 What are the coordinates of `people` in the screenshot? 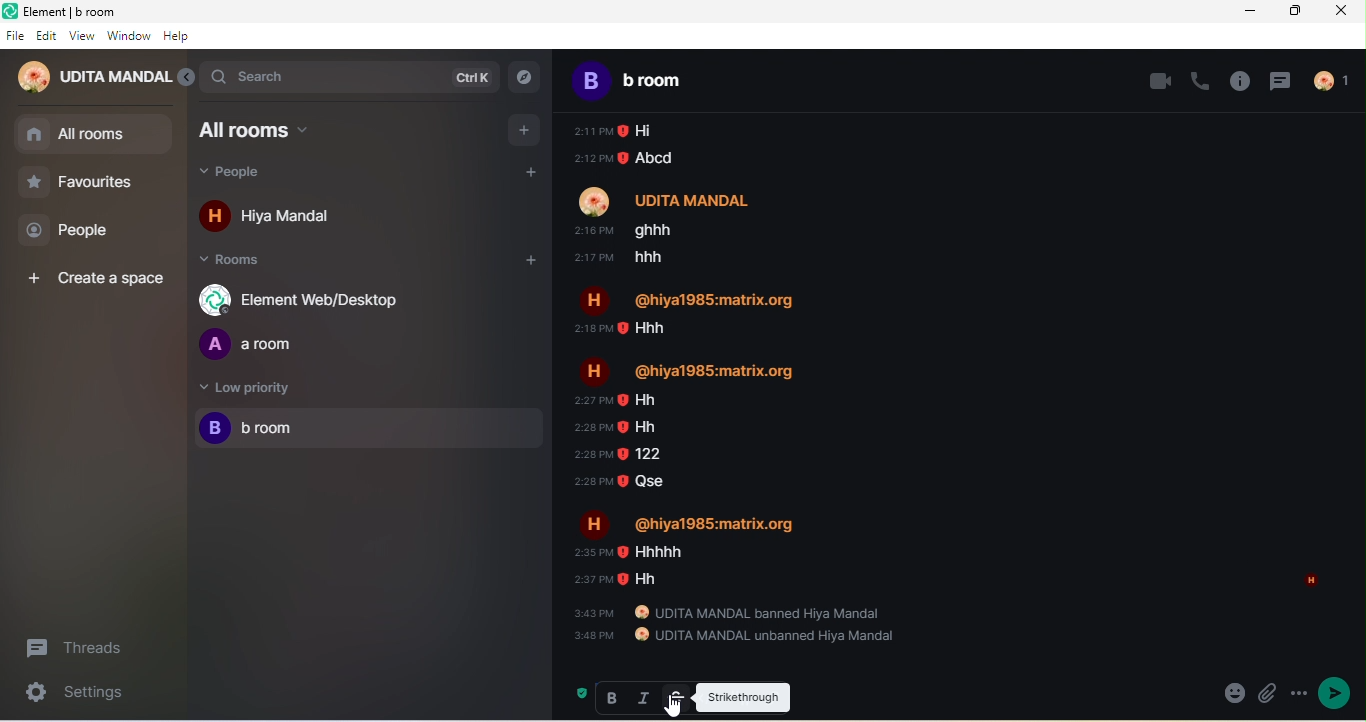 It's located at (254, 175).